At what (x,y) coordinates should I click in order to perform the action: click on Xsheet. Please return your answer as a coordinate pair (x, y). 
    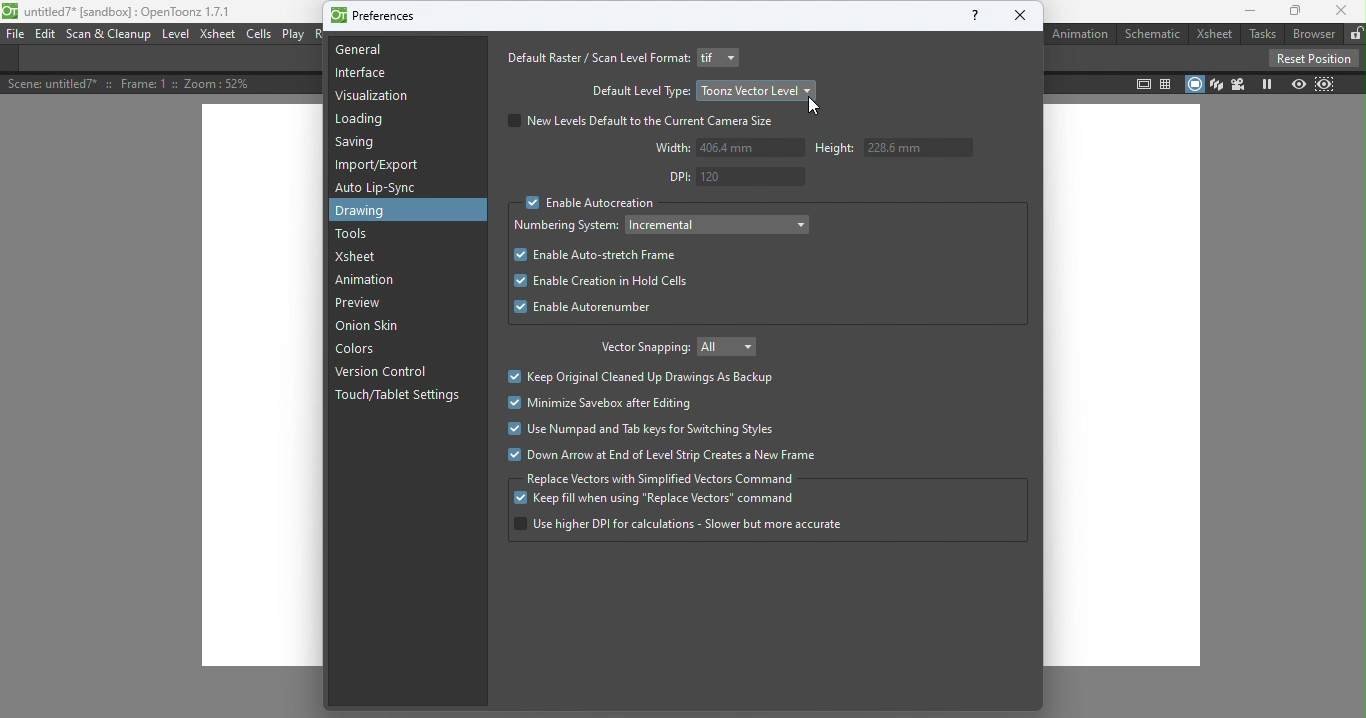
    Looking at the image, I should click on (1214, 35).